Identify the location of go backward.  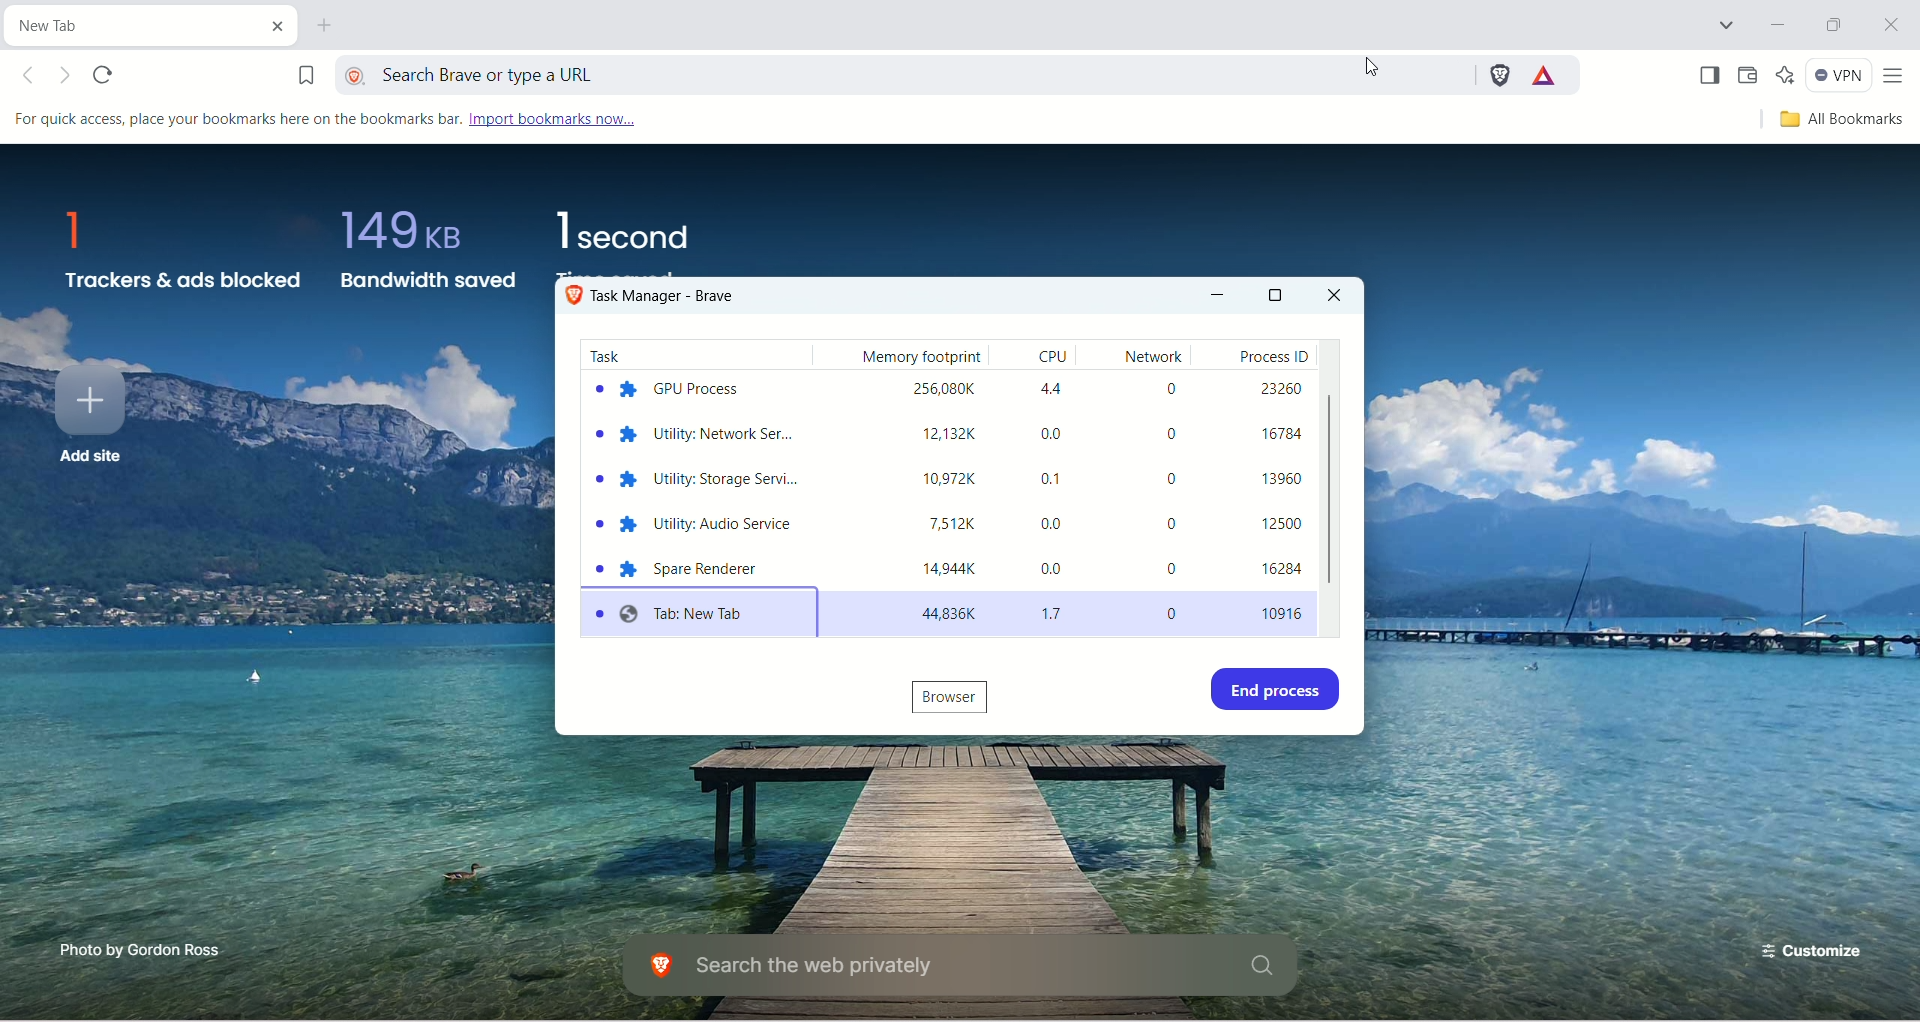
(34, 76).